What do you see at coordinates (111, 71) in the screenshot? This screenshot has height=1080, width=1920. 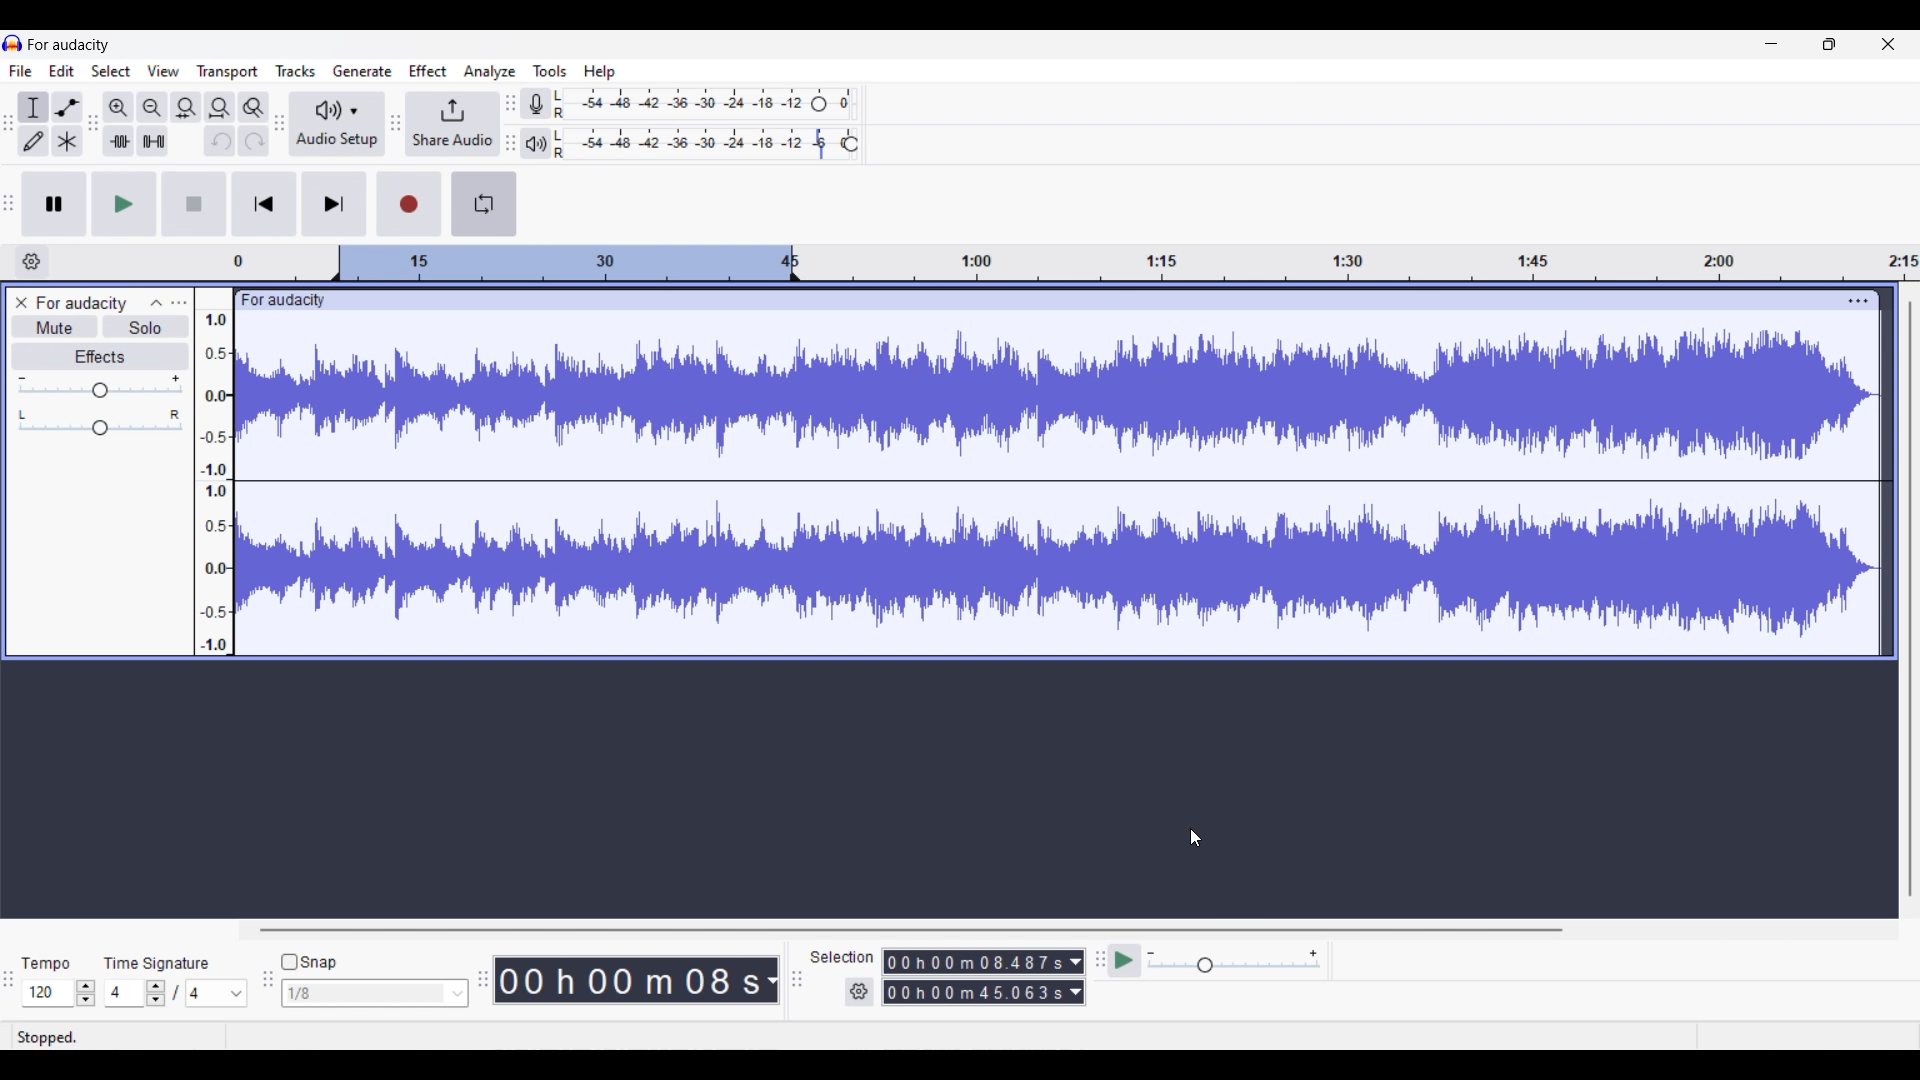 I see `Select menu` at bounding box center [111, 71].